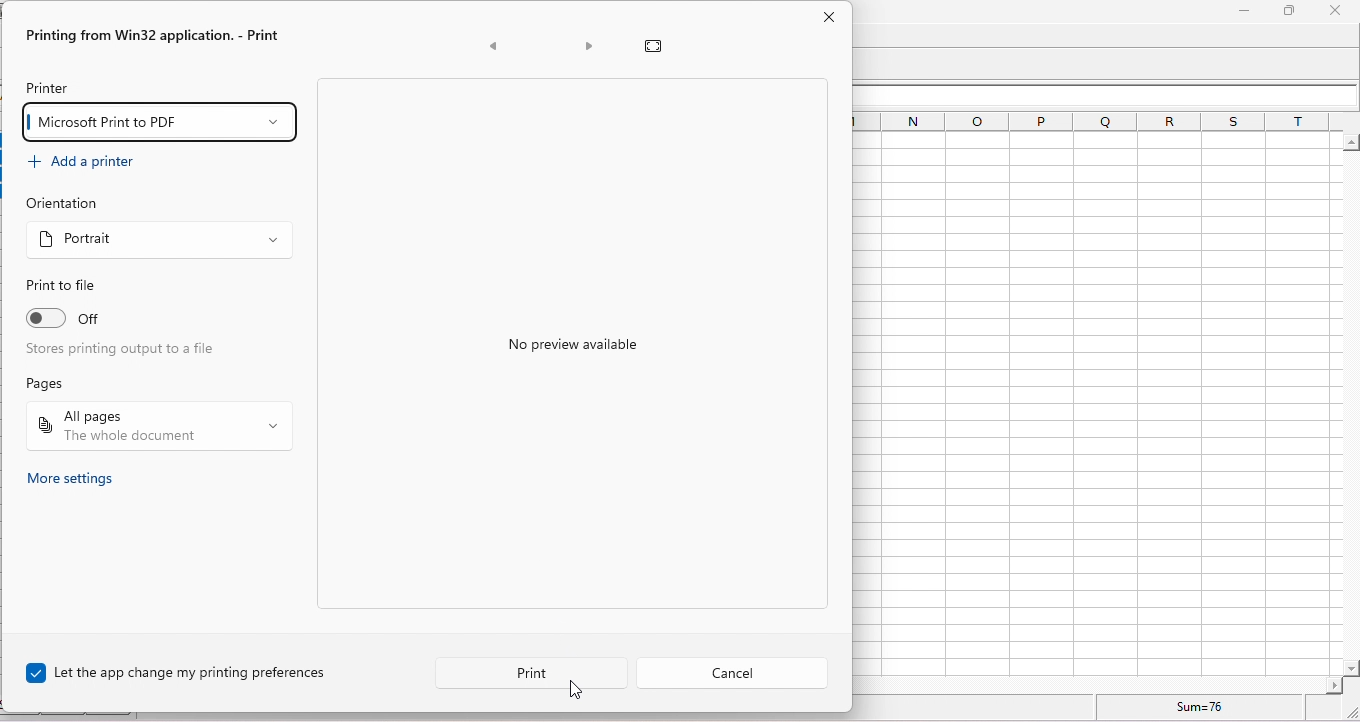  What do you see at coordinates (50, 87) in the screenshot?
I see `printer` at bounding box center [50, 87].